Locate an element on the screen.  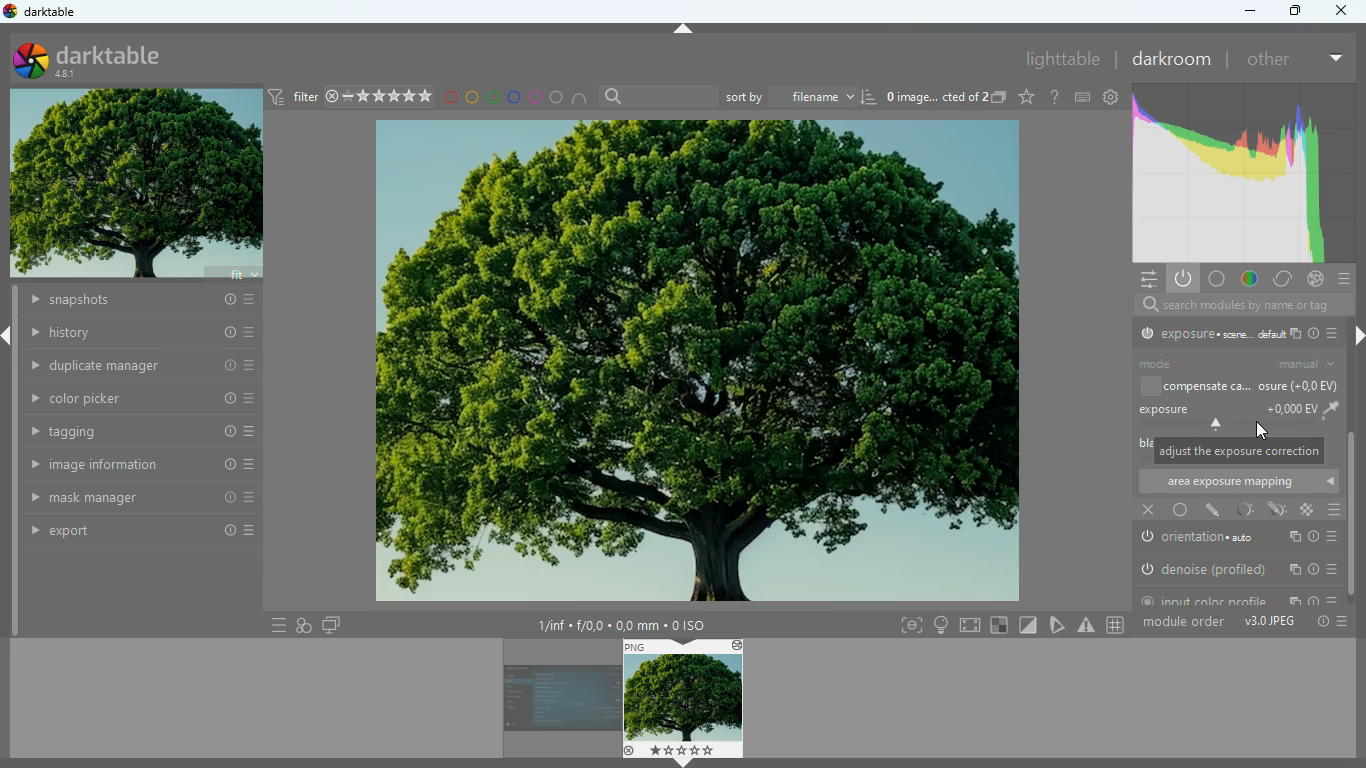
favourite is located at coordinates (1028, 99).